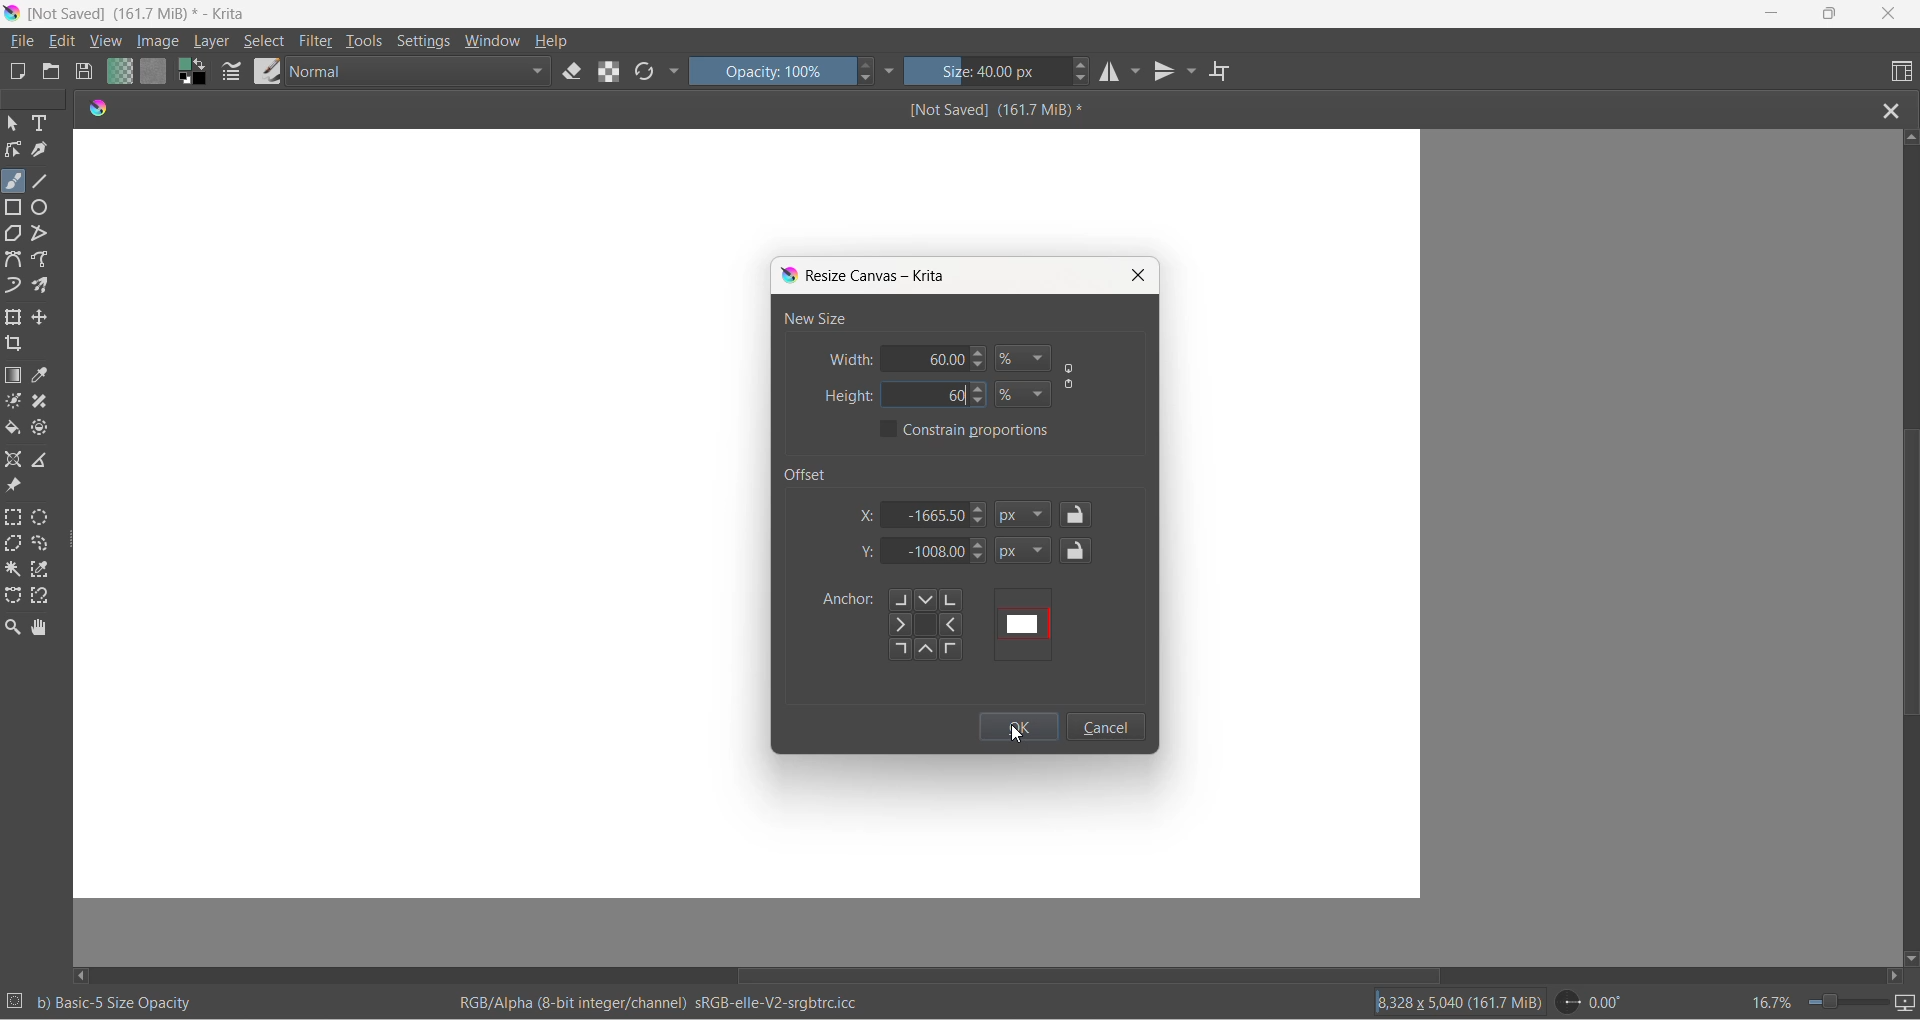 This screenshot has height=1020, width=1920. I want to click on rotation, so click(1597, 1002).